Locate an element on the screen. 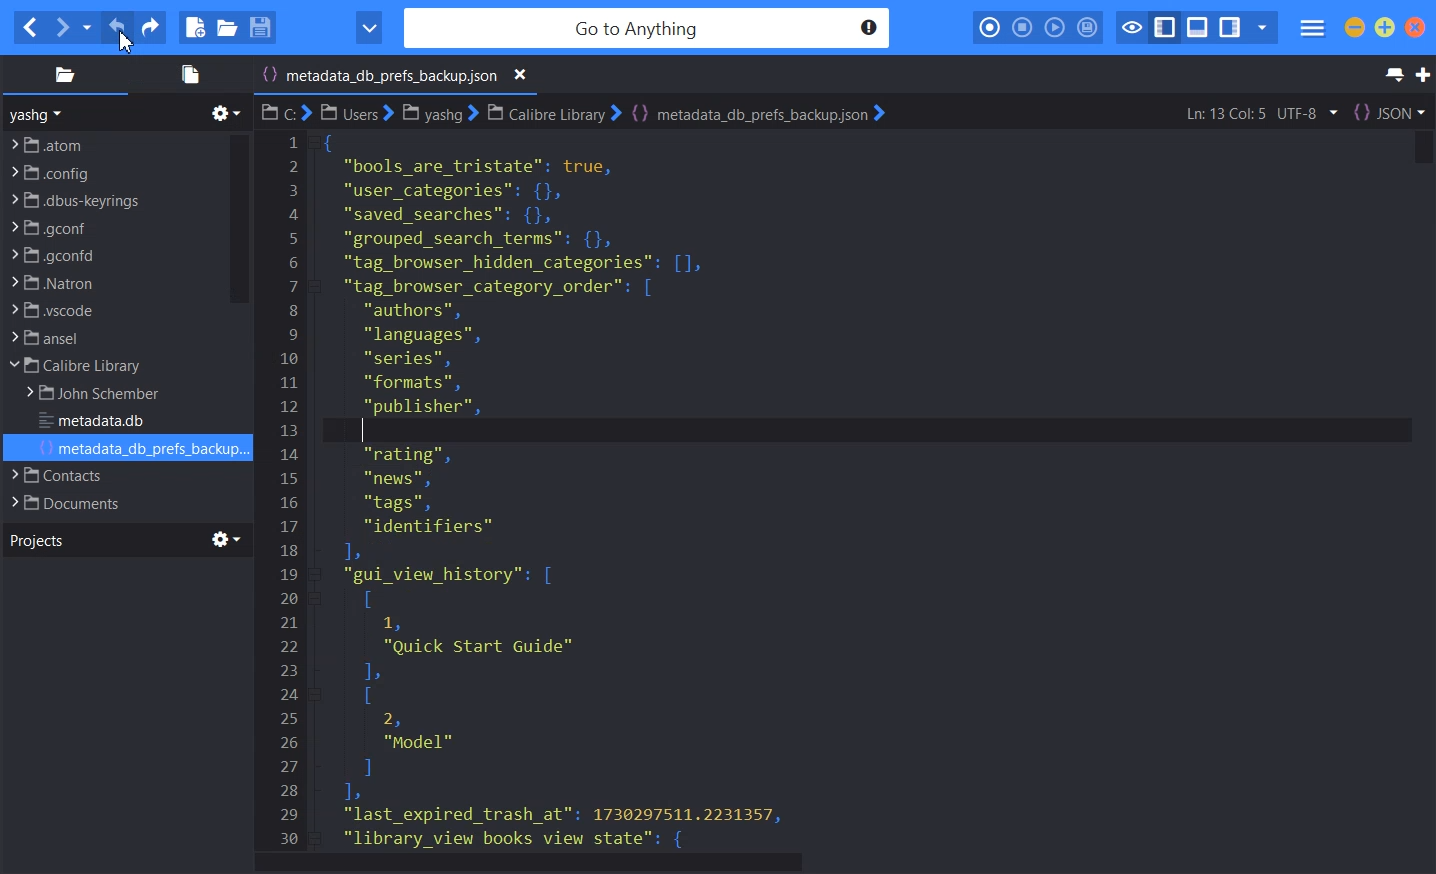 This screenshot has width=1436, height=874. metadata_db_pref_bakup .json is located at coordinates (399, 77).